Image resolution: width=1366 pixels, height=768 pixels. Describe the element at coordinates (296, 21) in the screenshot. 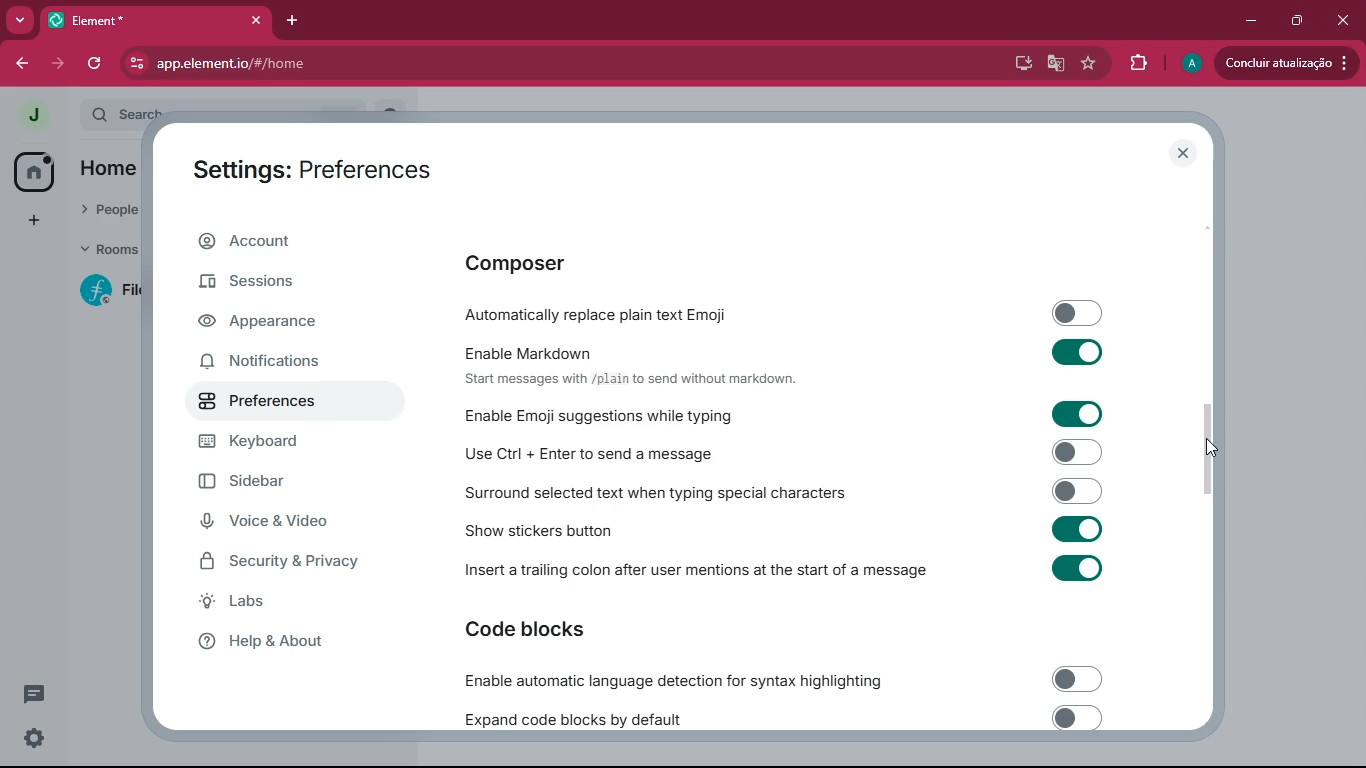

I see `add tab` at that location.